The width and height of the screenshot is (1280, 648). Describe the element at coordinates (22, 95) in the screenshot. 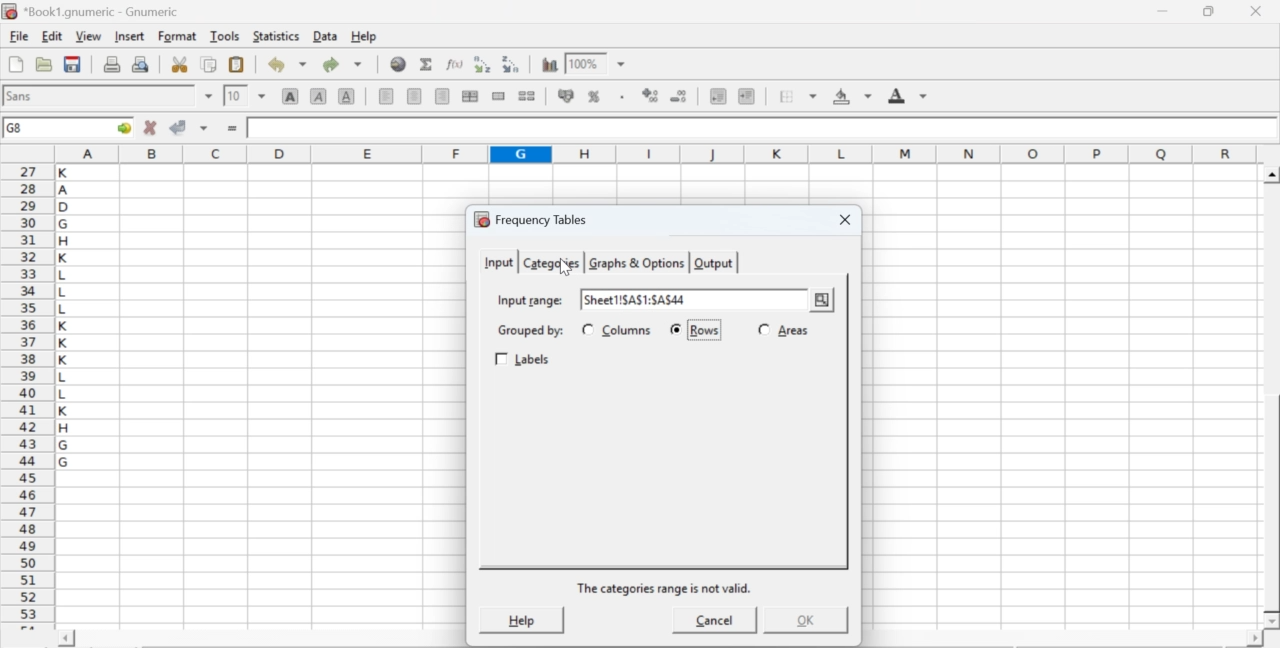

I see `font` at that location.